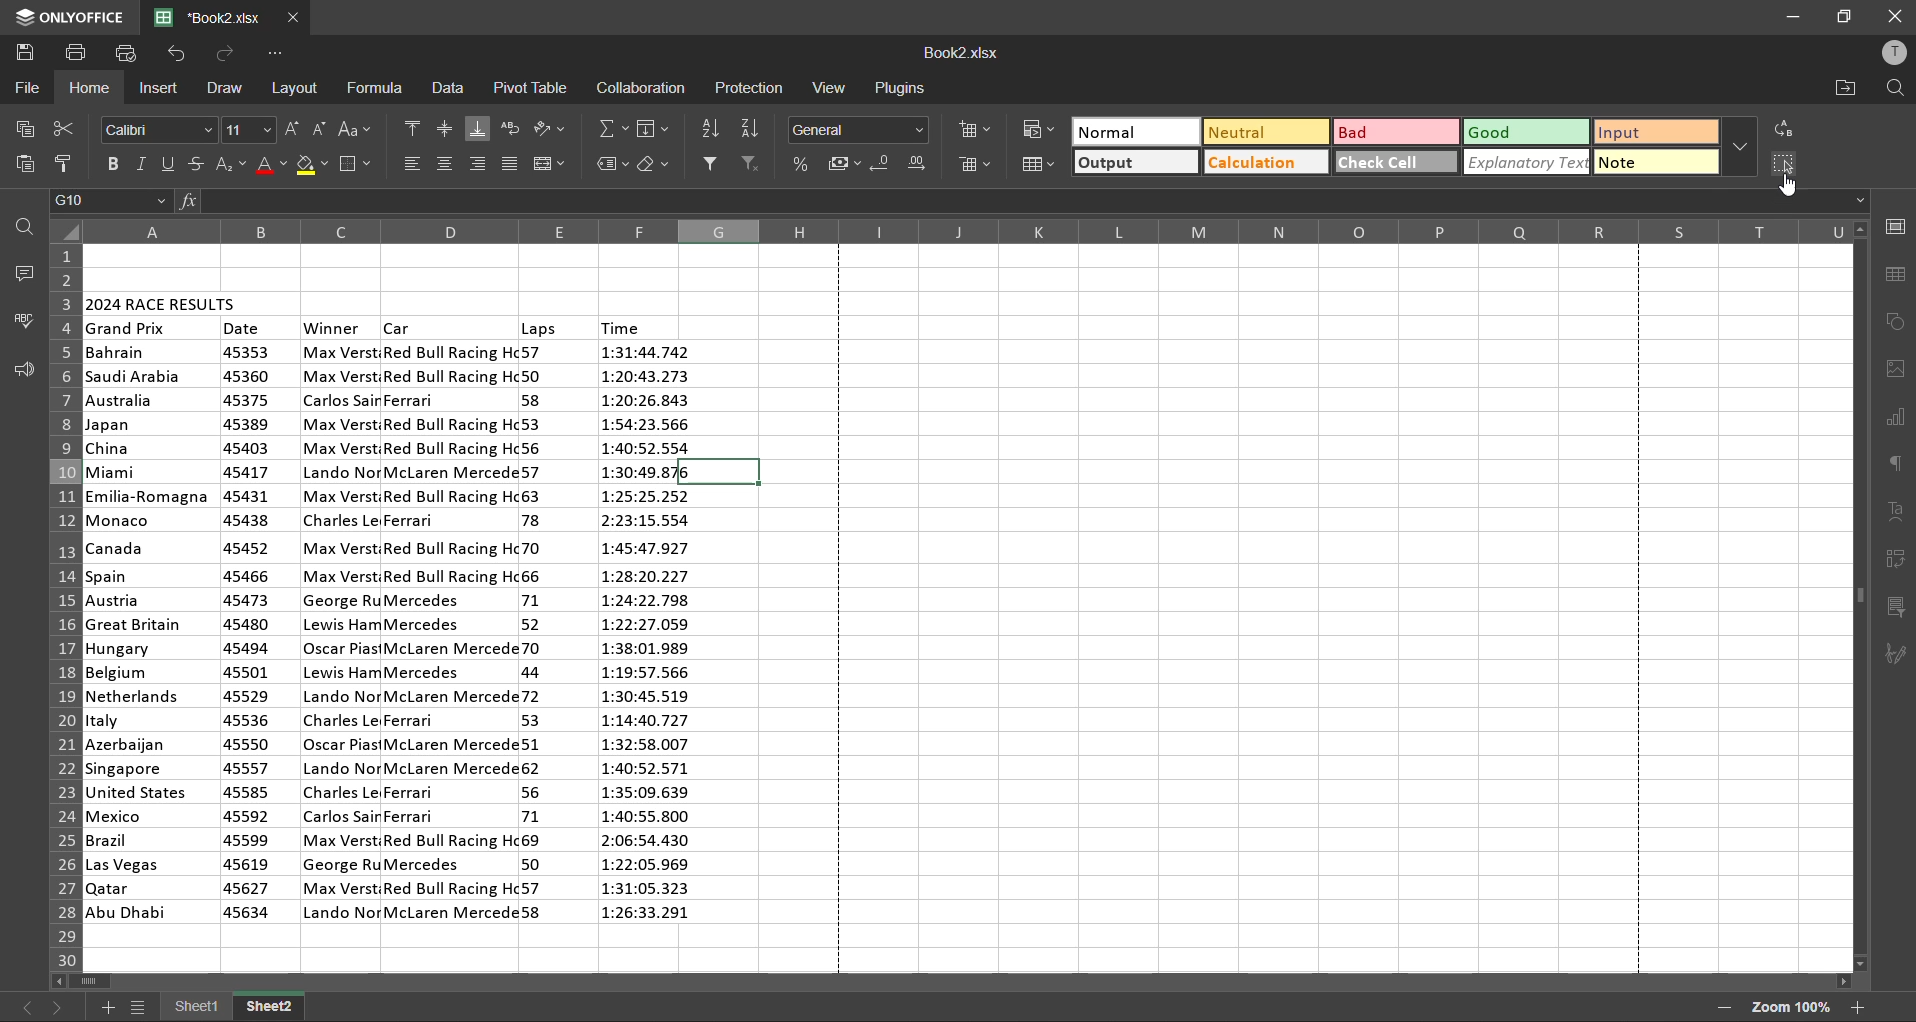 The height and width of the screenshot is (1022, 1916). What do you see at coordinates (1894, 327) in the screenshot?
I see `shapes` at bounding box center [1894, 327].